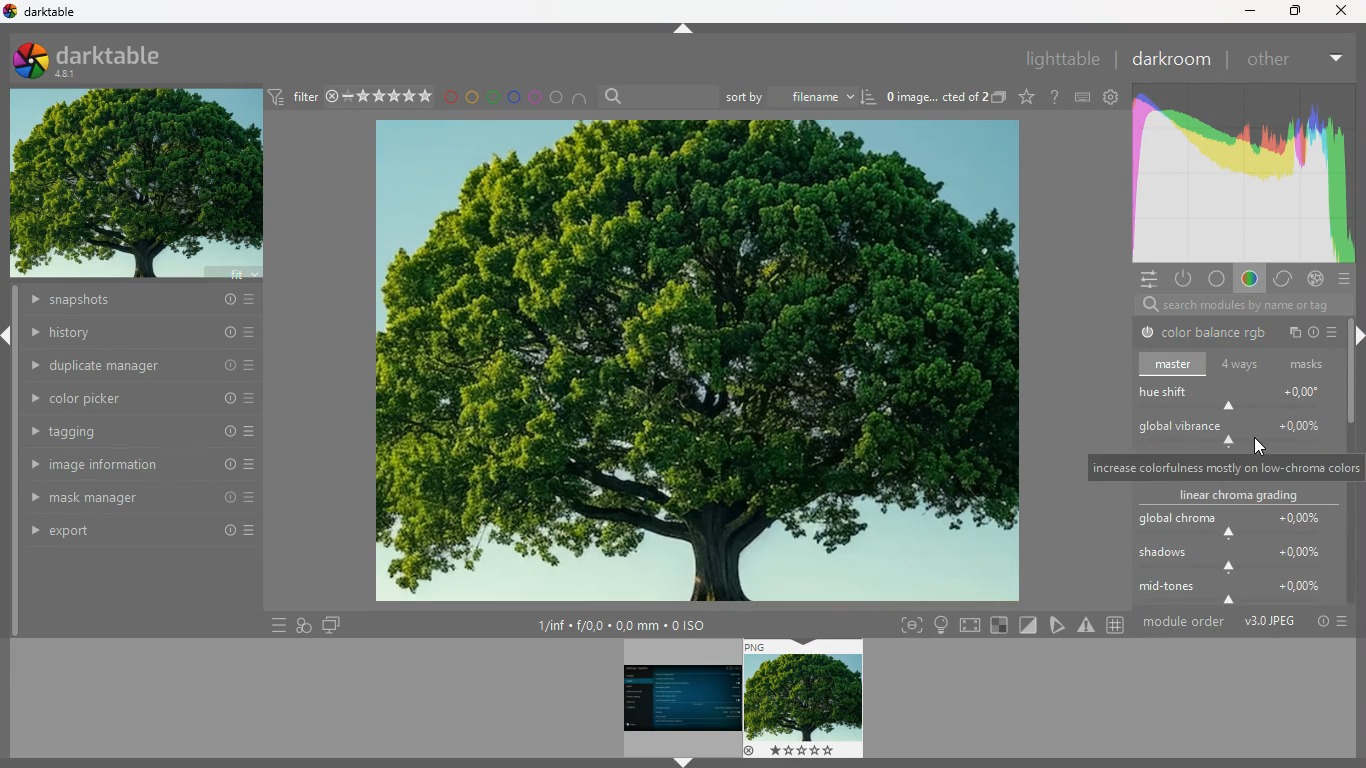 The height and width of the screenshot is (768, 1366). Describe the element at coordinates (1238, 561) in the screenshot. I see `shadow` at that location.